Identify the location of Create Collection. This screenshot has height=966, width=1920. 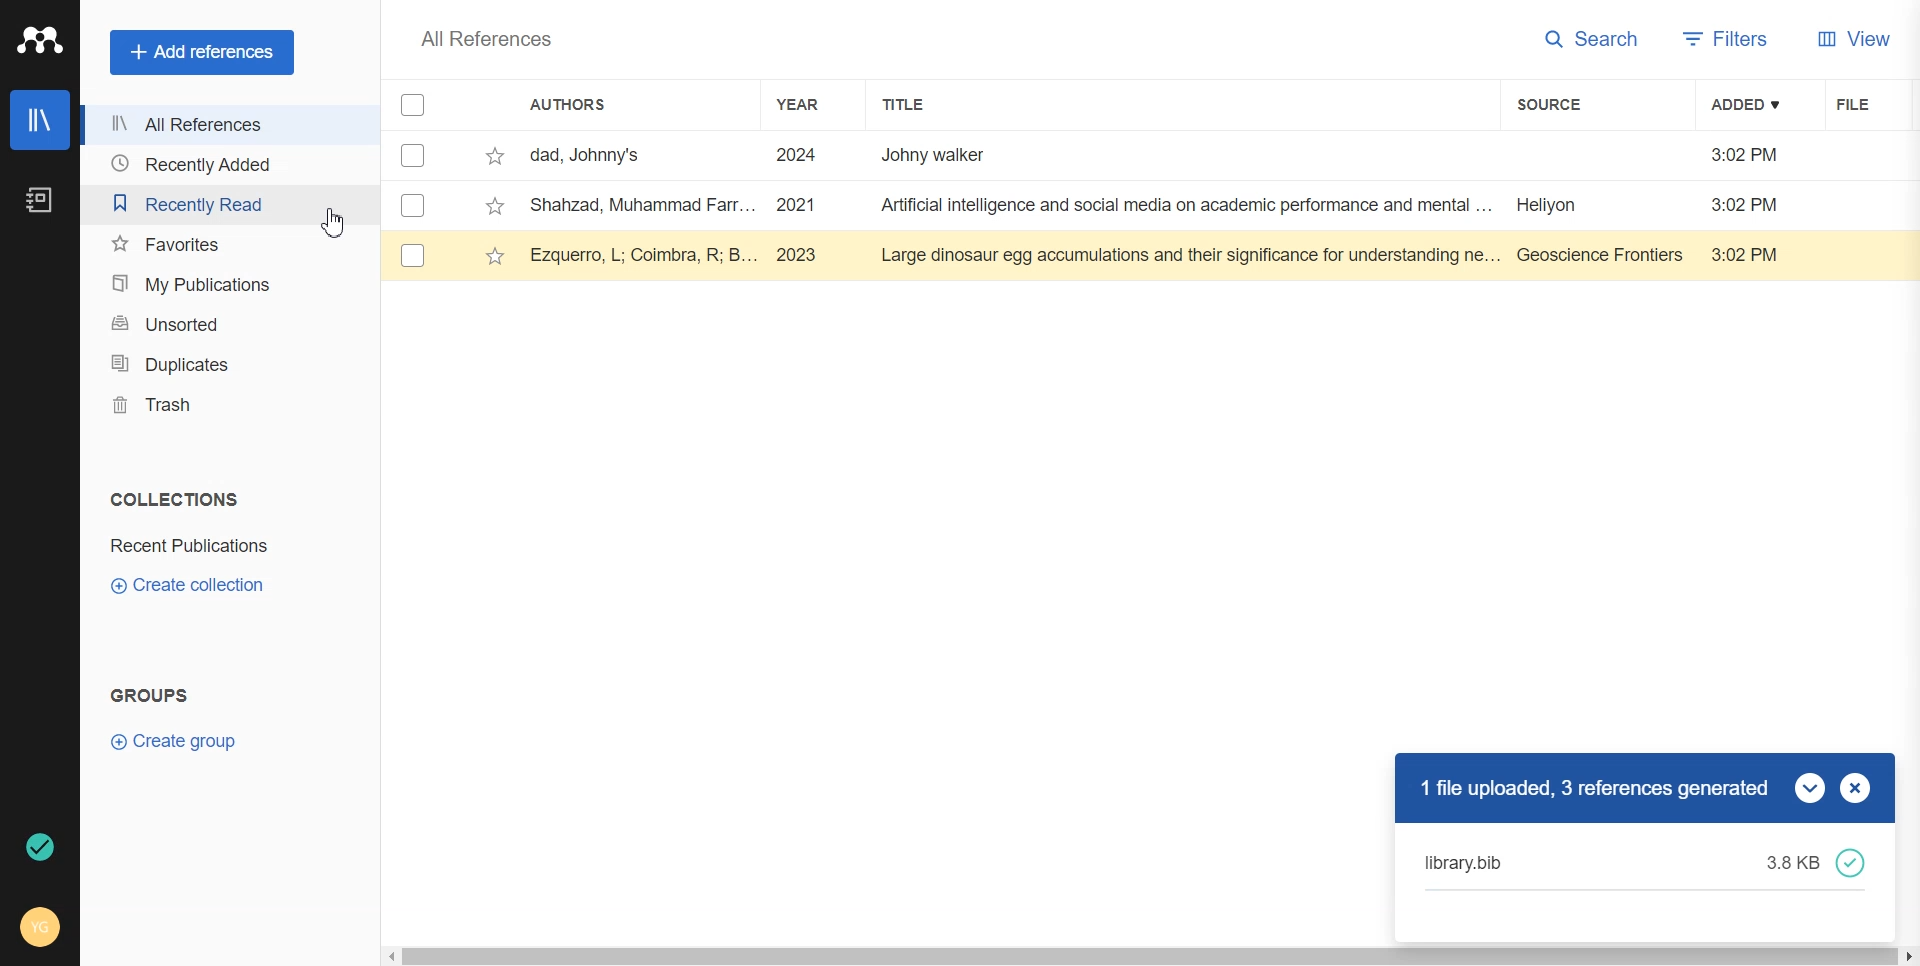
(184, 585).